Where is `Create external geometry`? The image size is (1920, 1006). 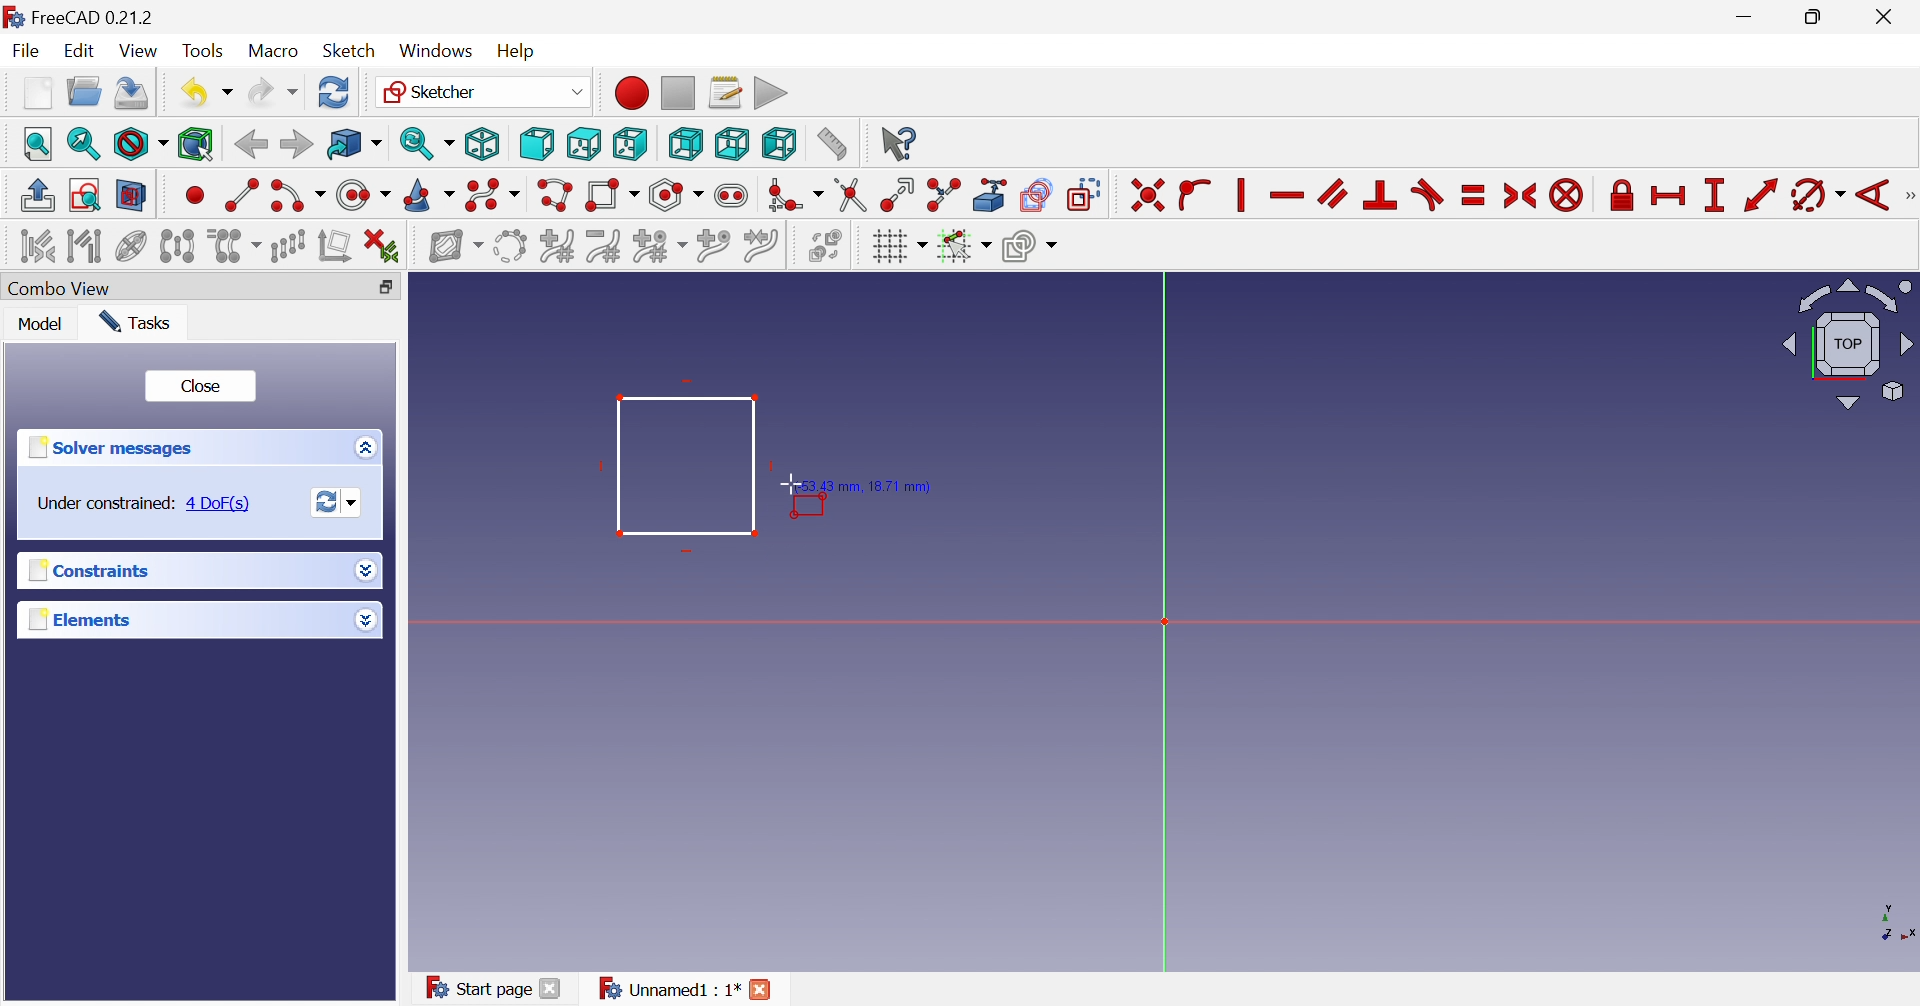 Create external geometry is located at coordinates (992, 194).